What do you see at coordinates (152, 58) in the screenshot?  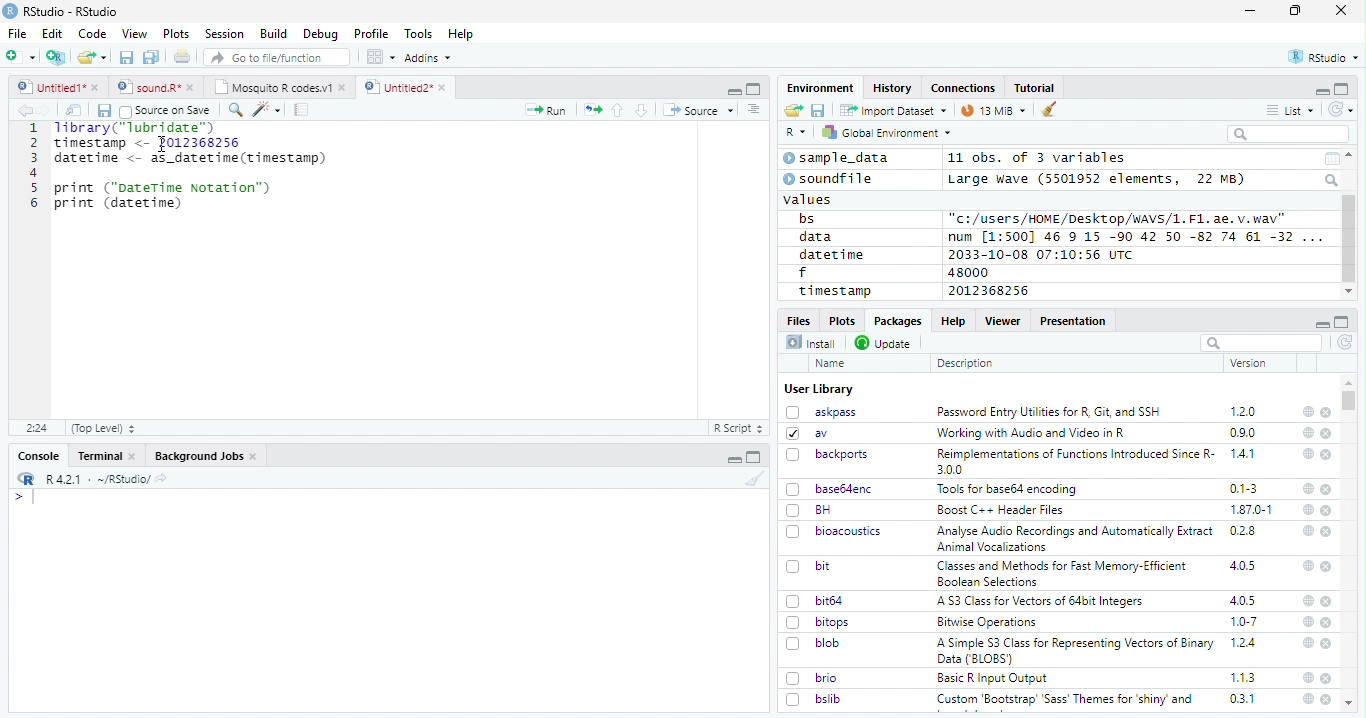 I see `Save all the open documents` at bounding box center [152, 58].